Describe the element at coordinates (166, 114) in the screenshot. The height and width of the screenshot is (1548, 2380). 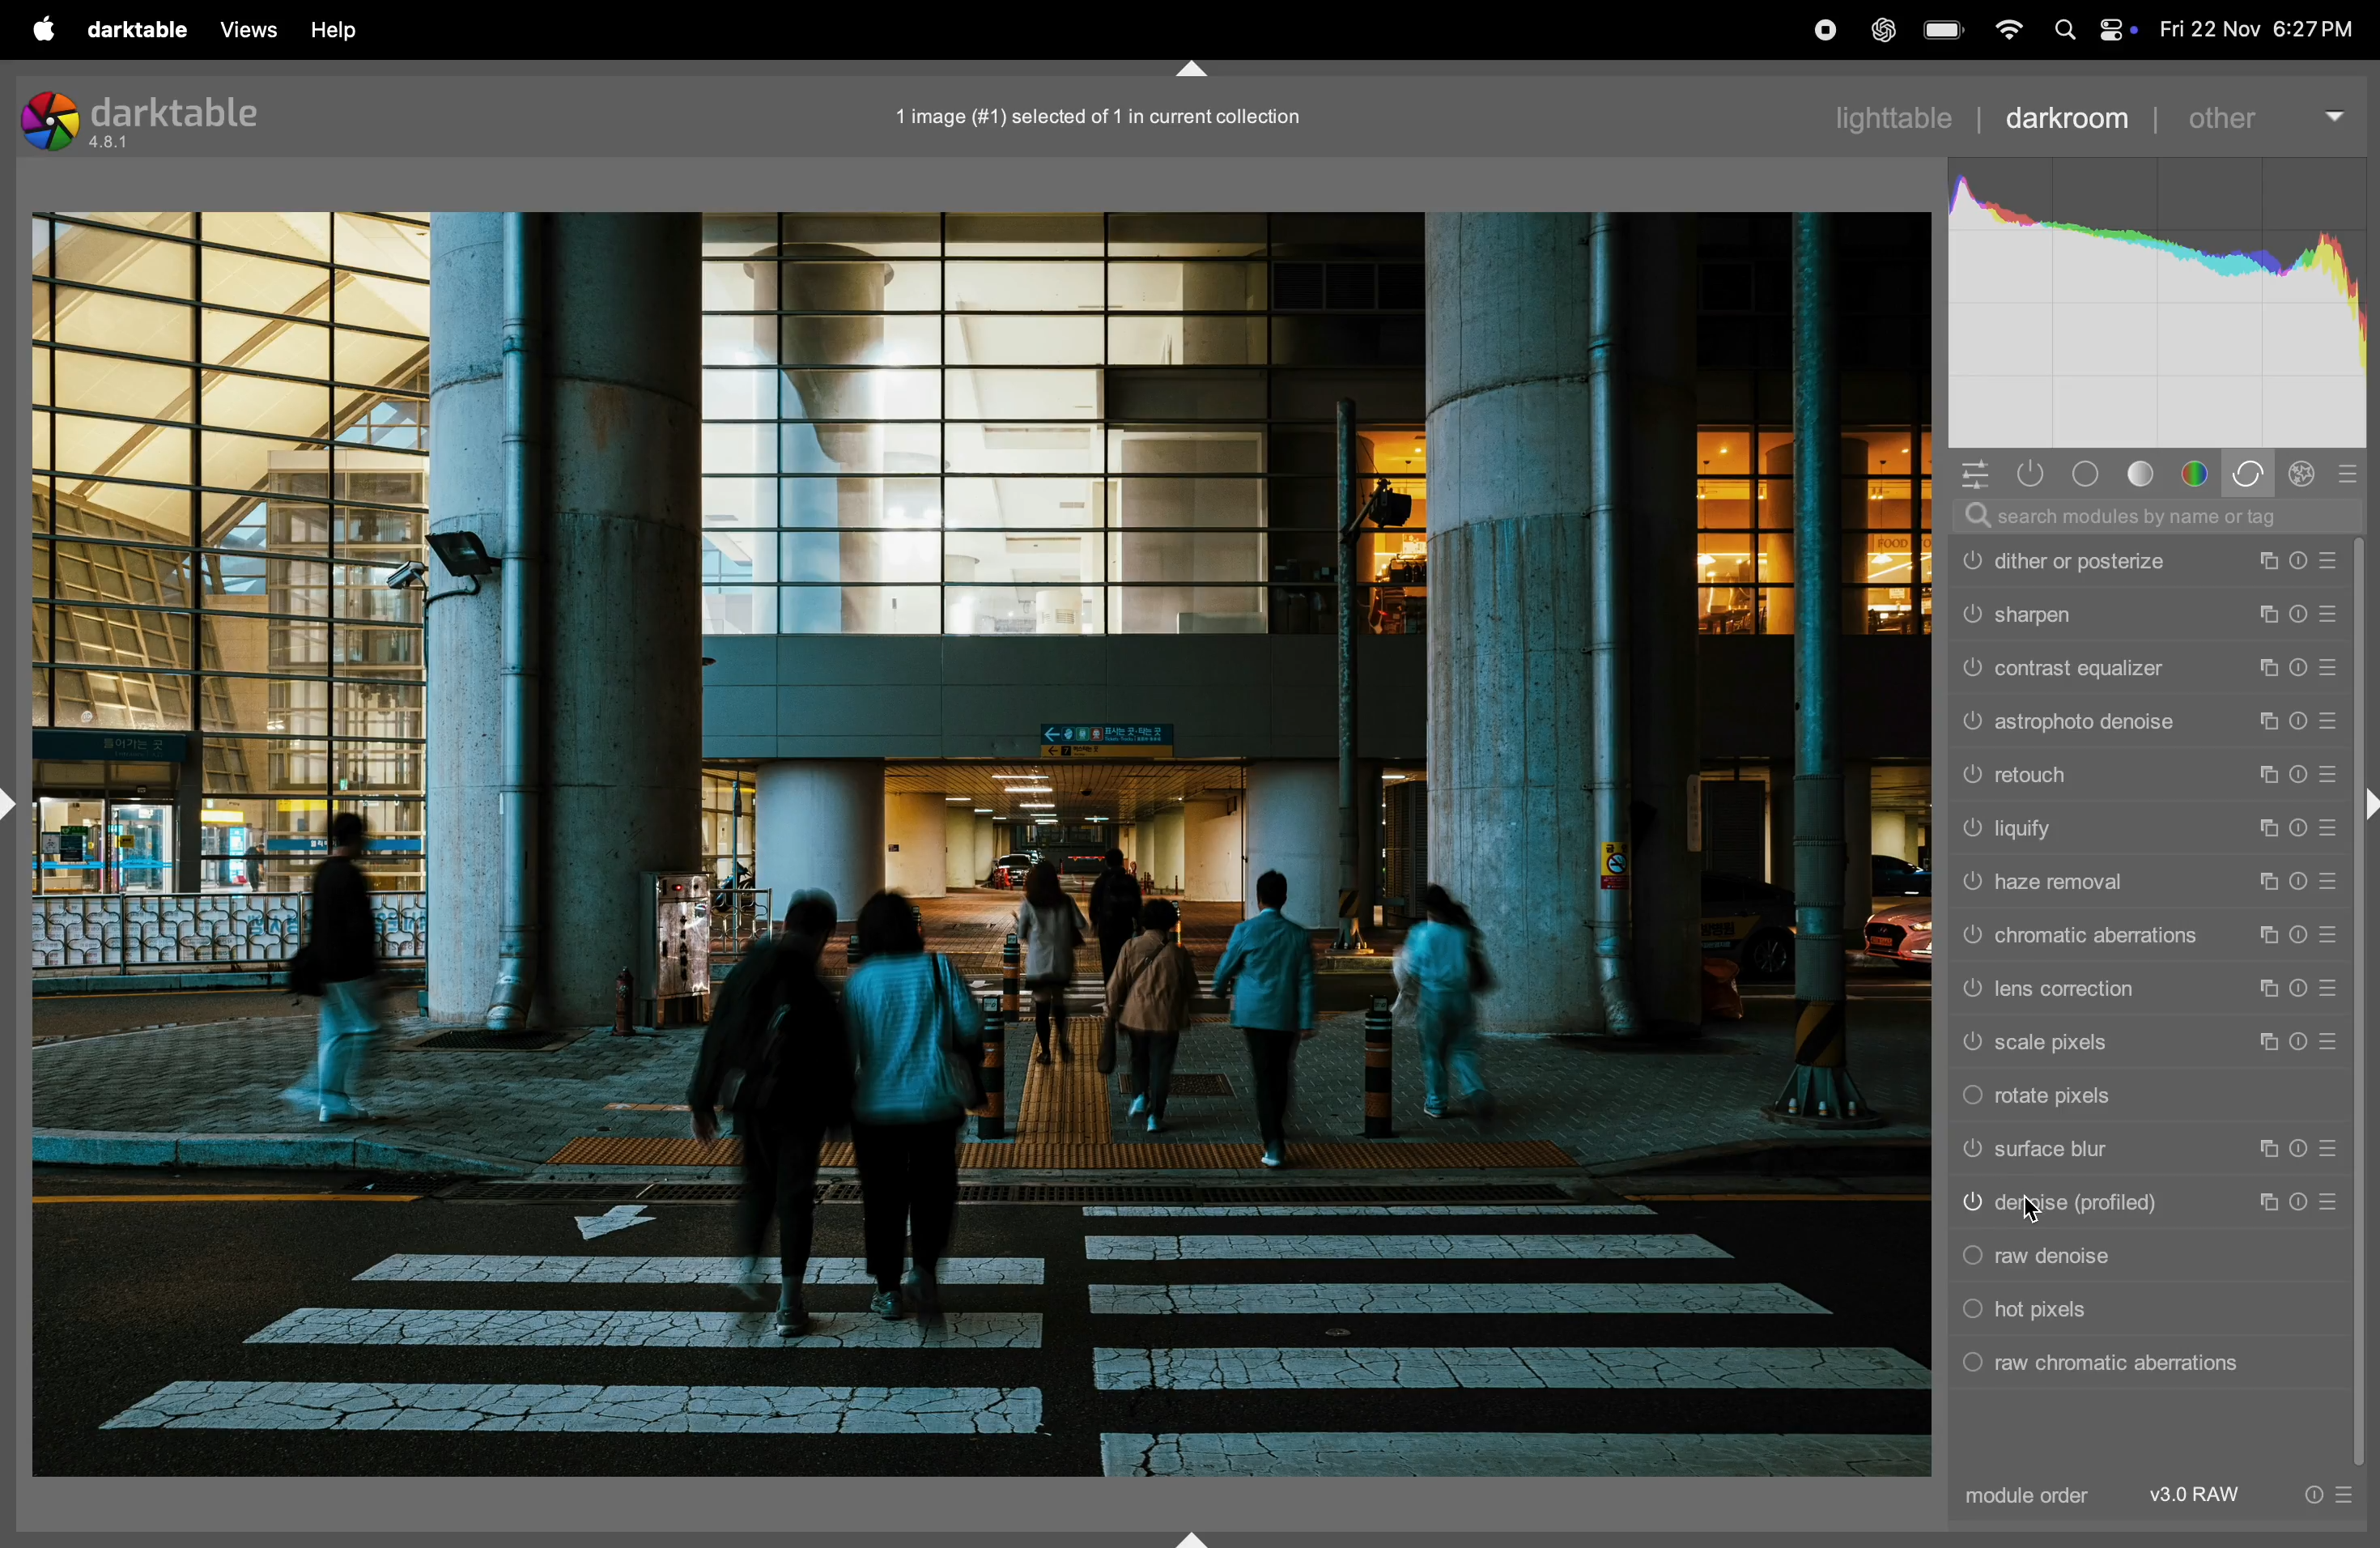
I see `darktable version` at that location.